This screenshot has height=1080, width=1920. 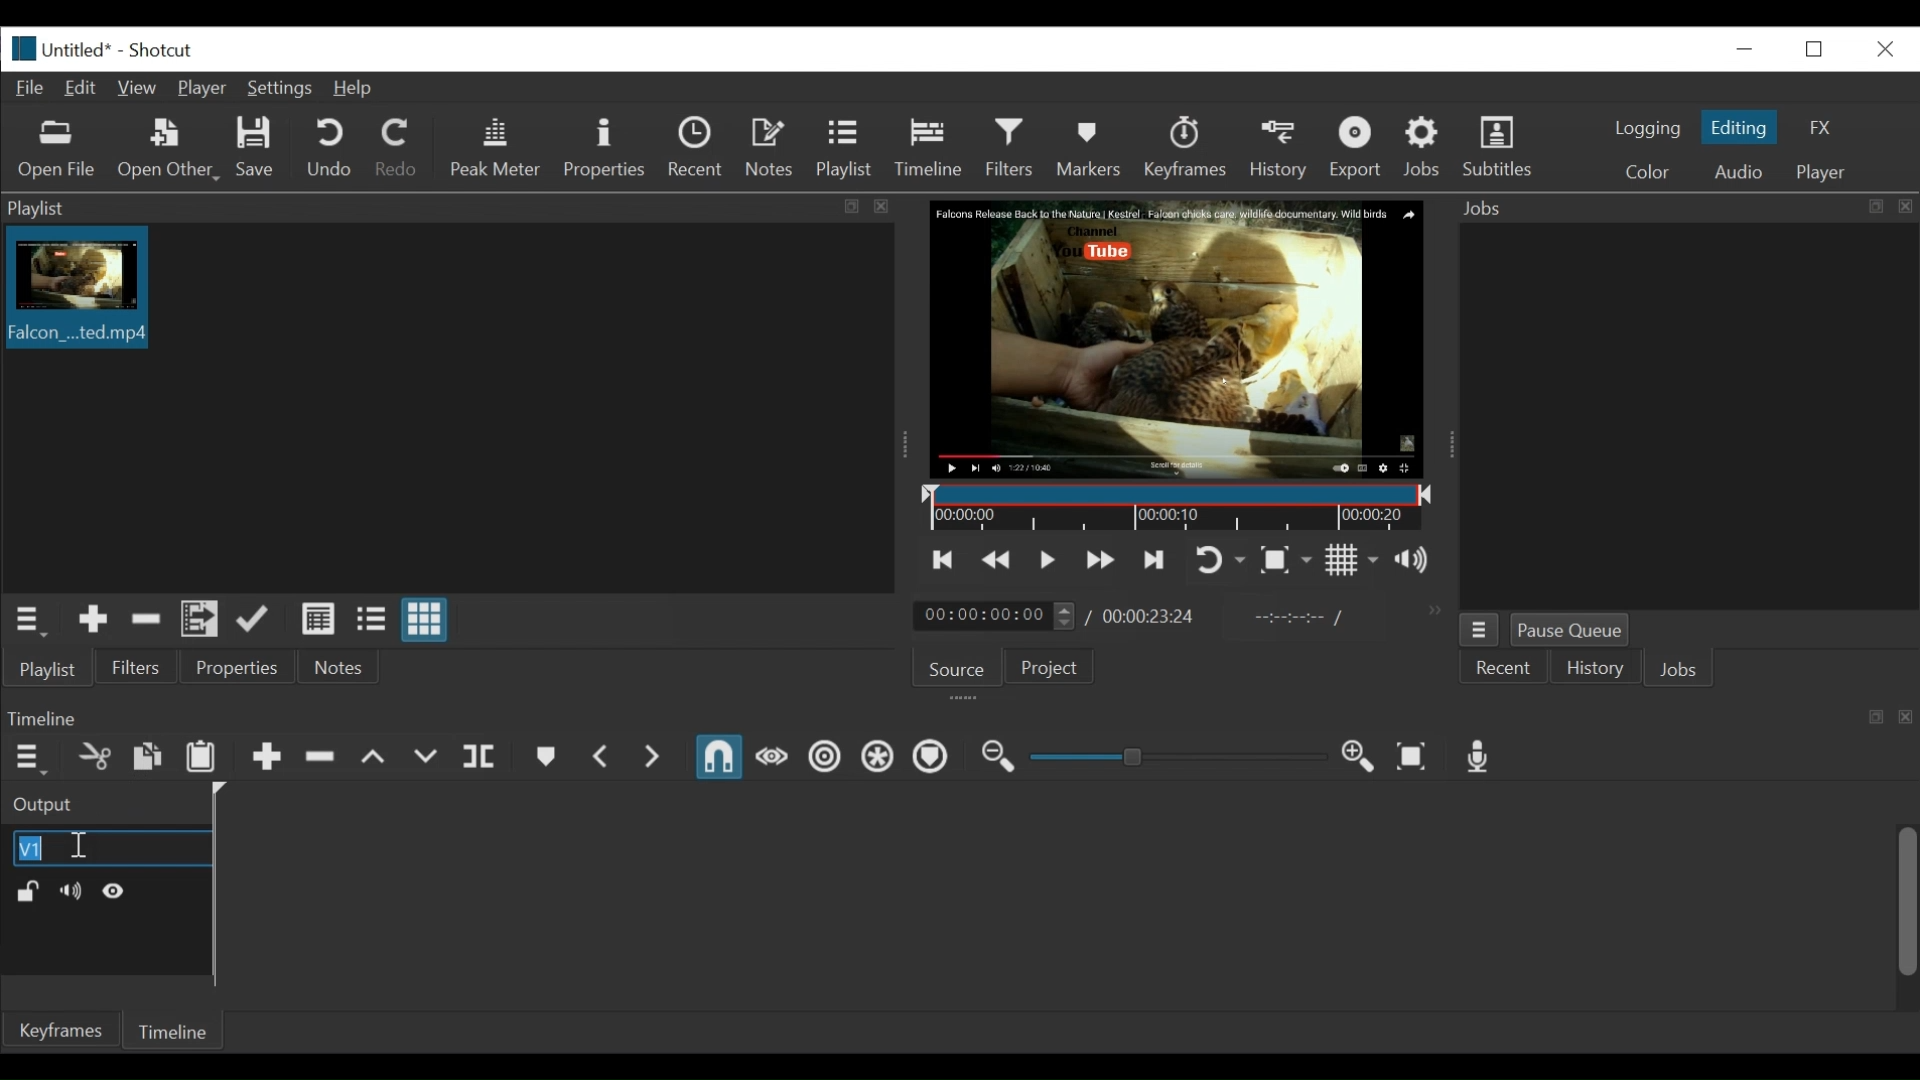 I want to click on minimize, so click(x=1745, y=49).